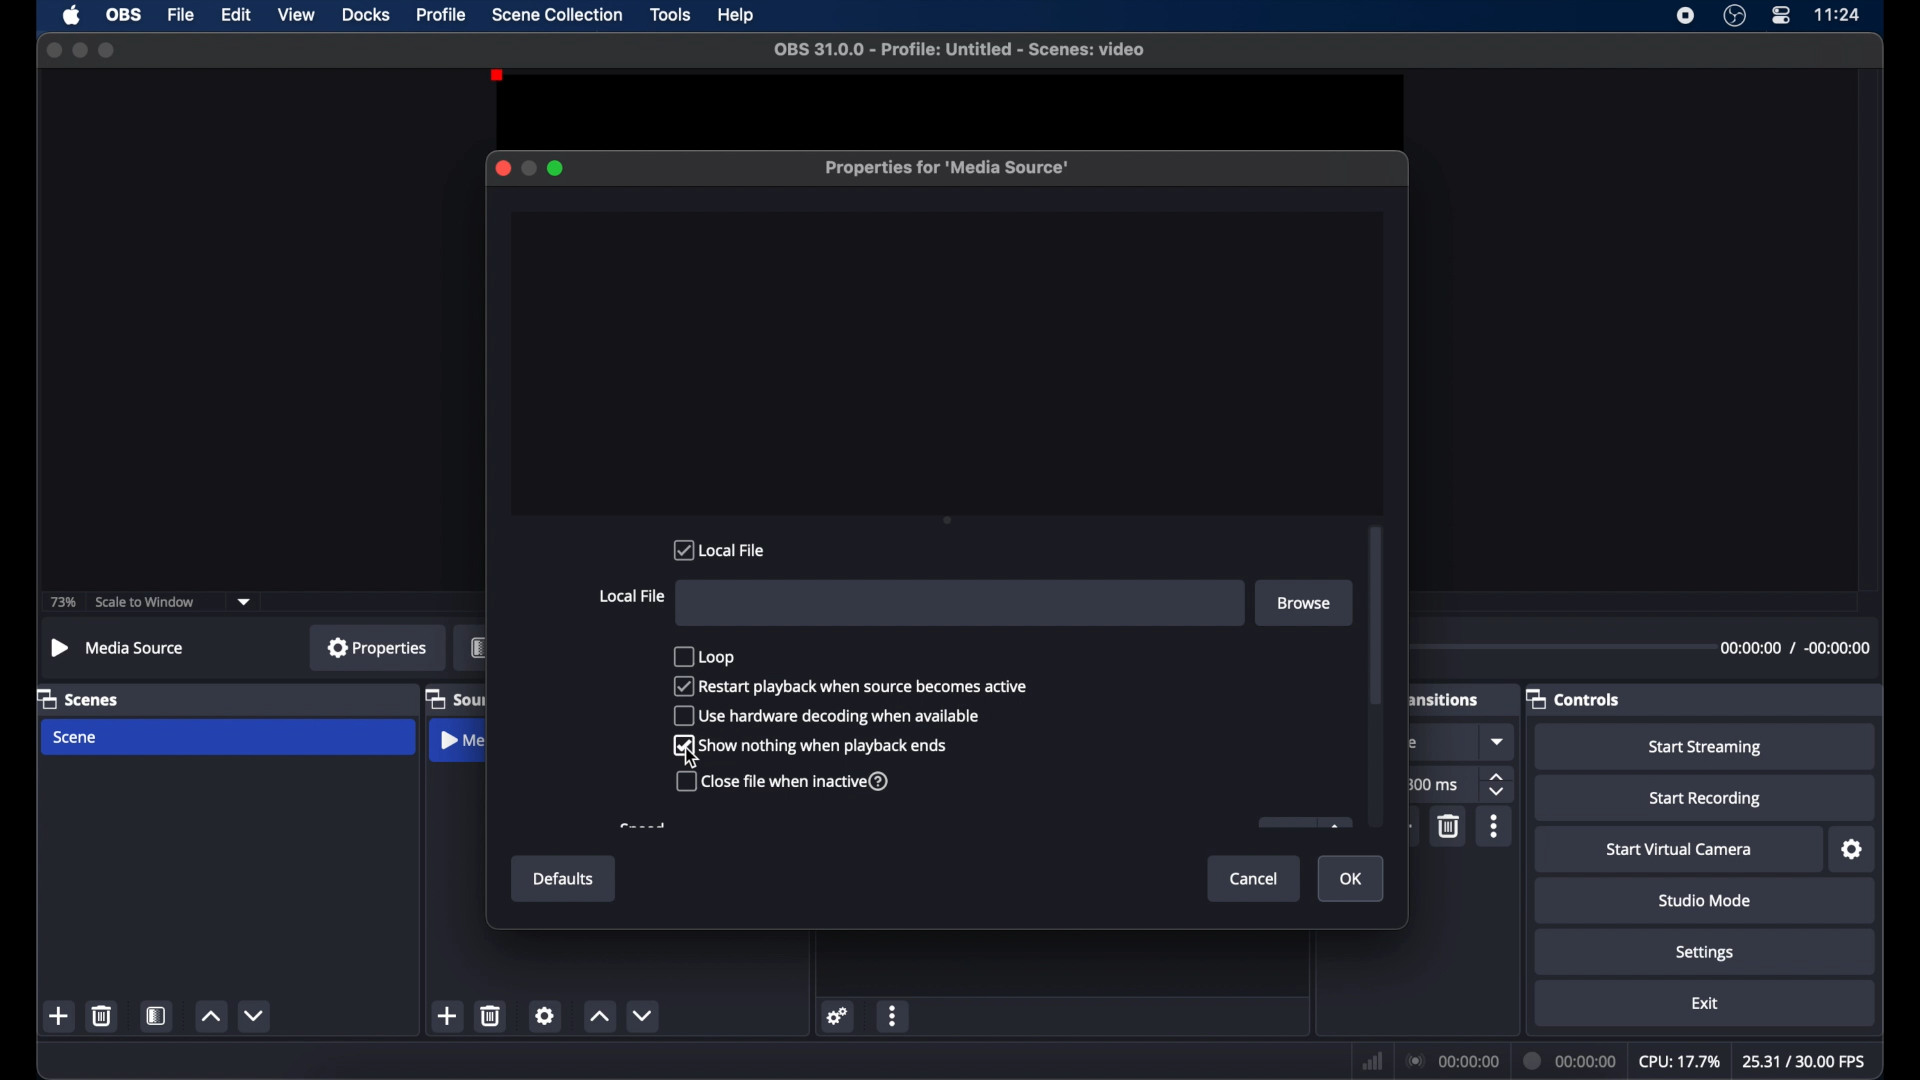 The image size is (1920, 1080). Describe the element at coordinates (182, 15) in the screenshot. I see `file` at that location.